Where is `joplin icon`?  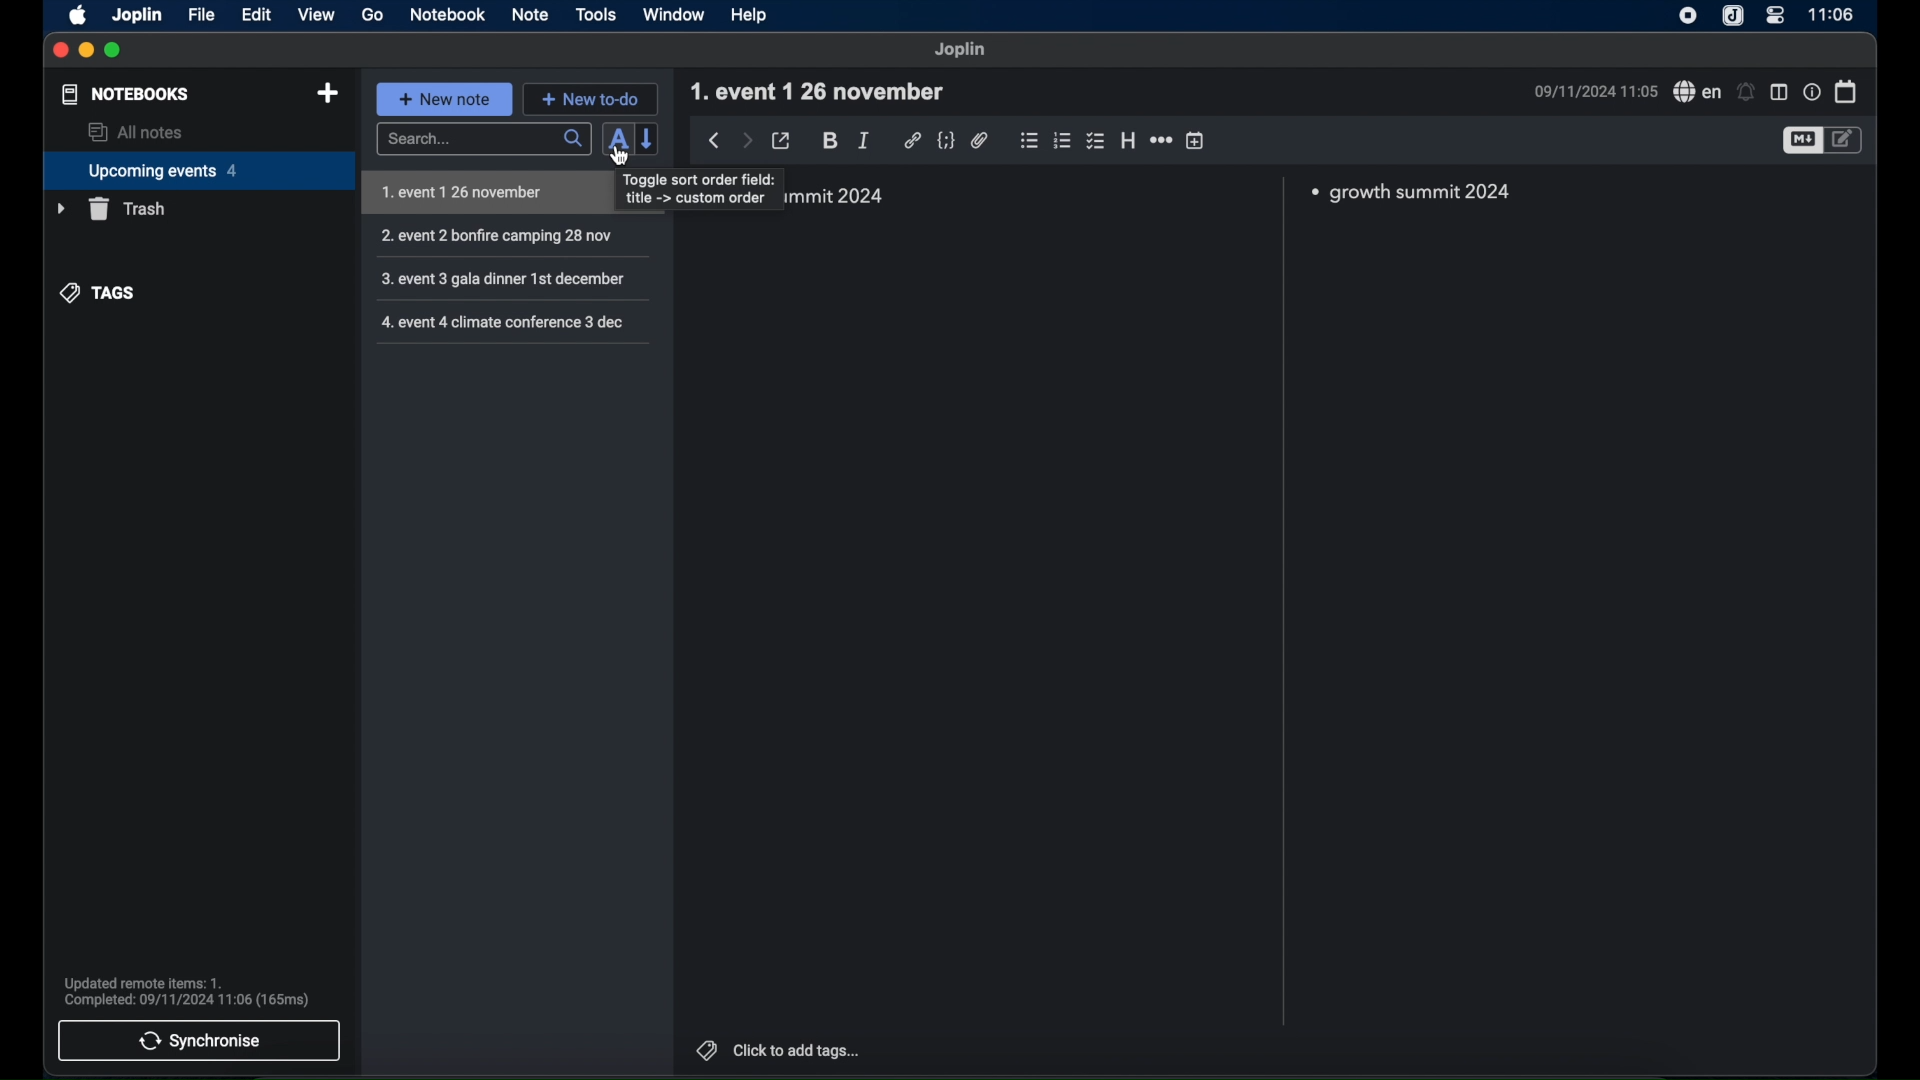
joplin icon is located at coordinates (1735, 17).